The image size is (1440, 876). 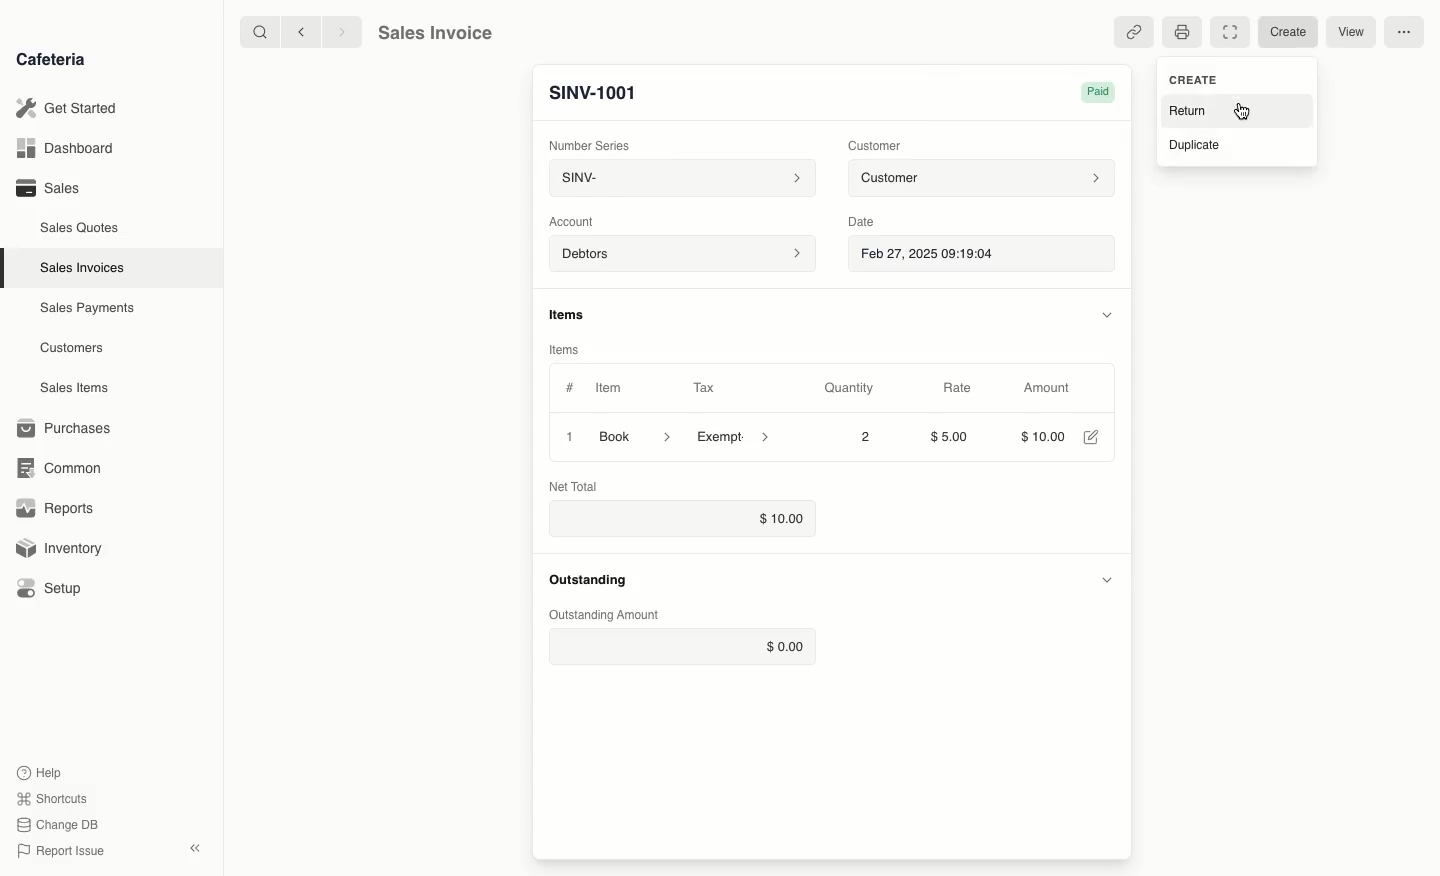 What do you see at coordinates (593, 93) in the screenshot?
I see `SINV-1001` at bounding box center [593, 93].